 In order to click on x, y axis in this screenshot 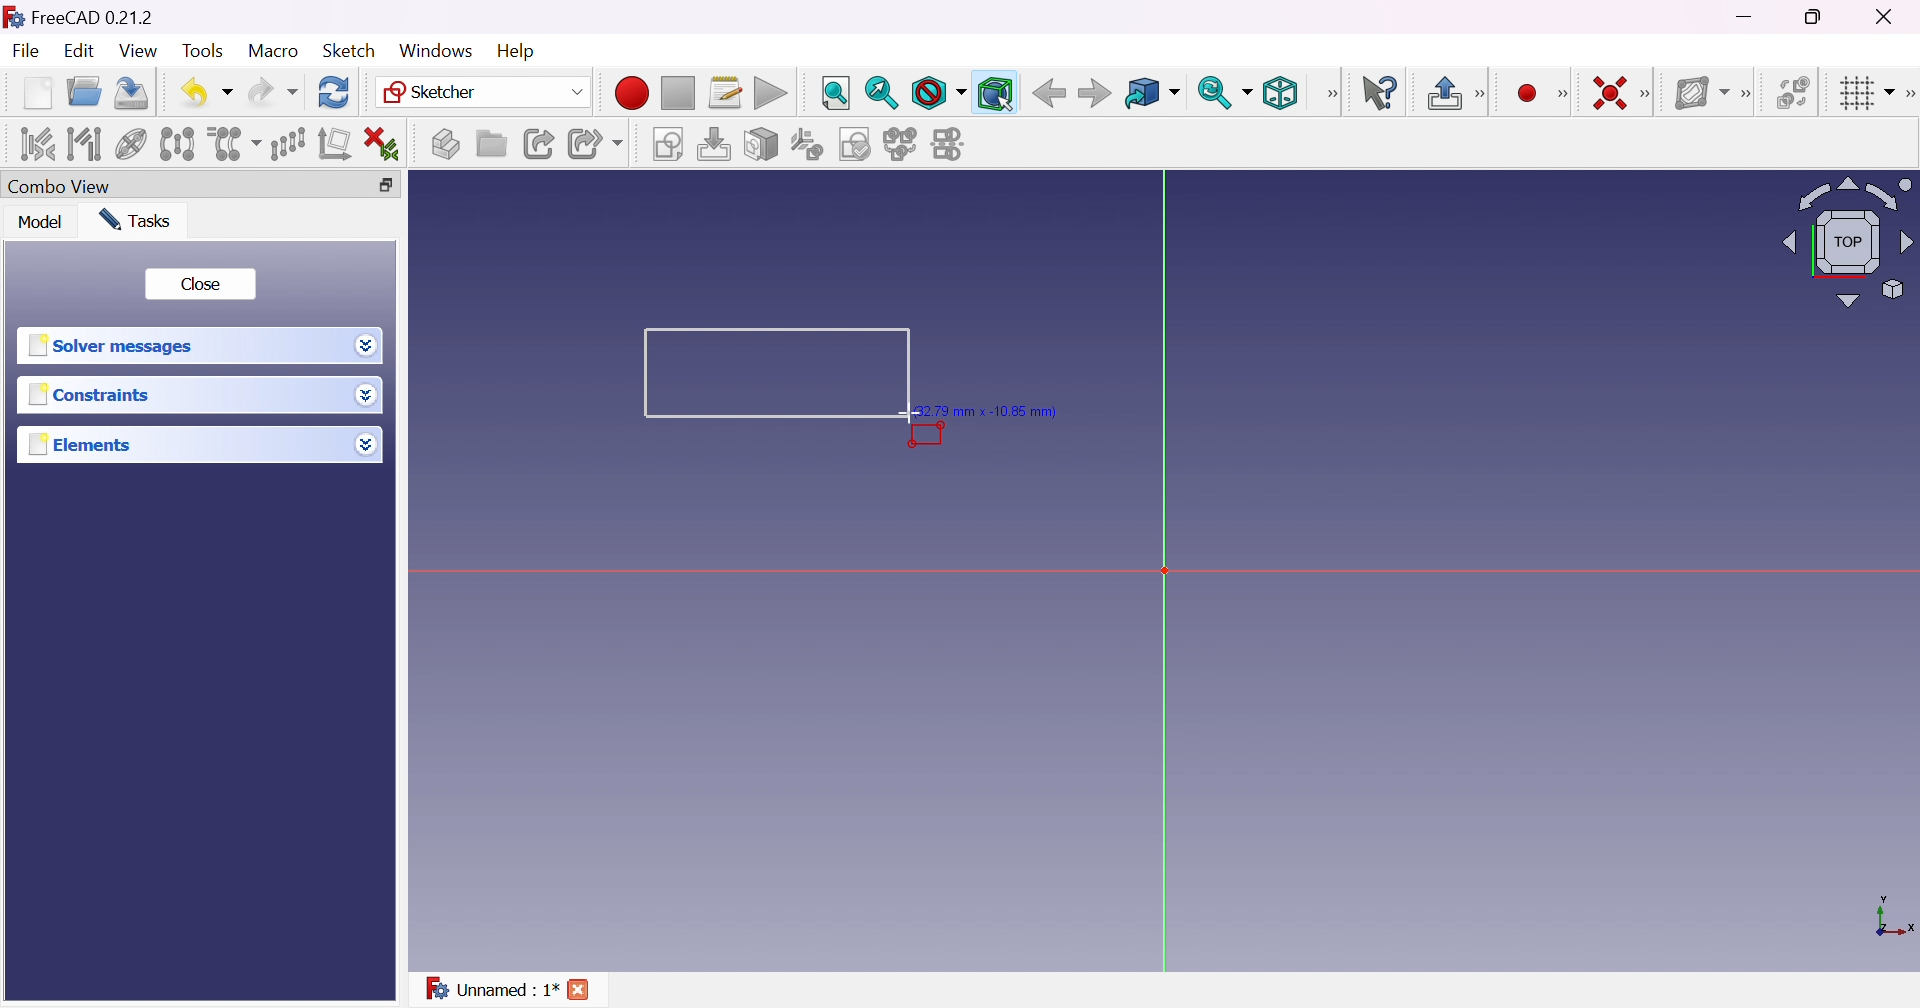, I will do `click(1891, 918)`.